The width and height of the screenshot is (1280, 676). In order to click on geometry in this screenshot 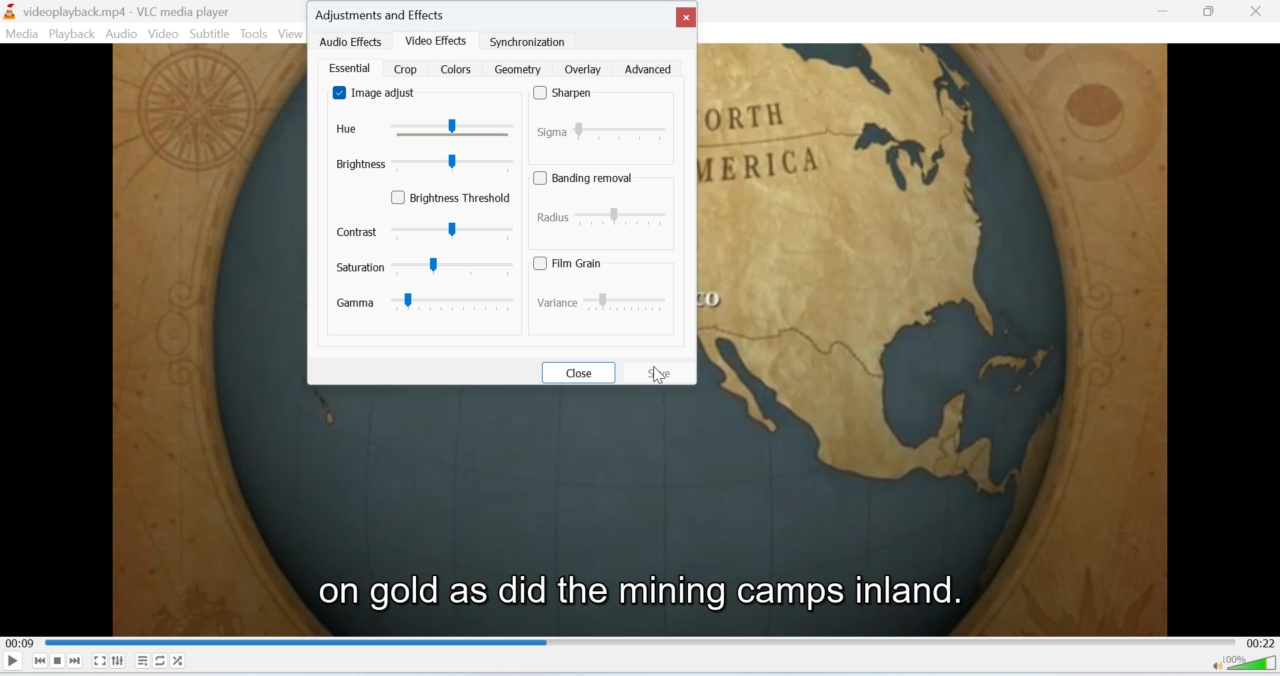, I will do `click(518, 68)`.